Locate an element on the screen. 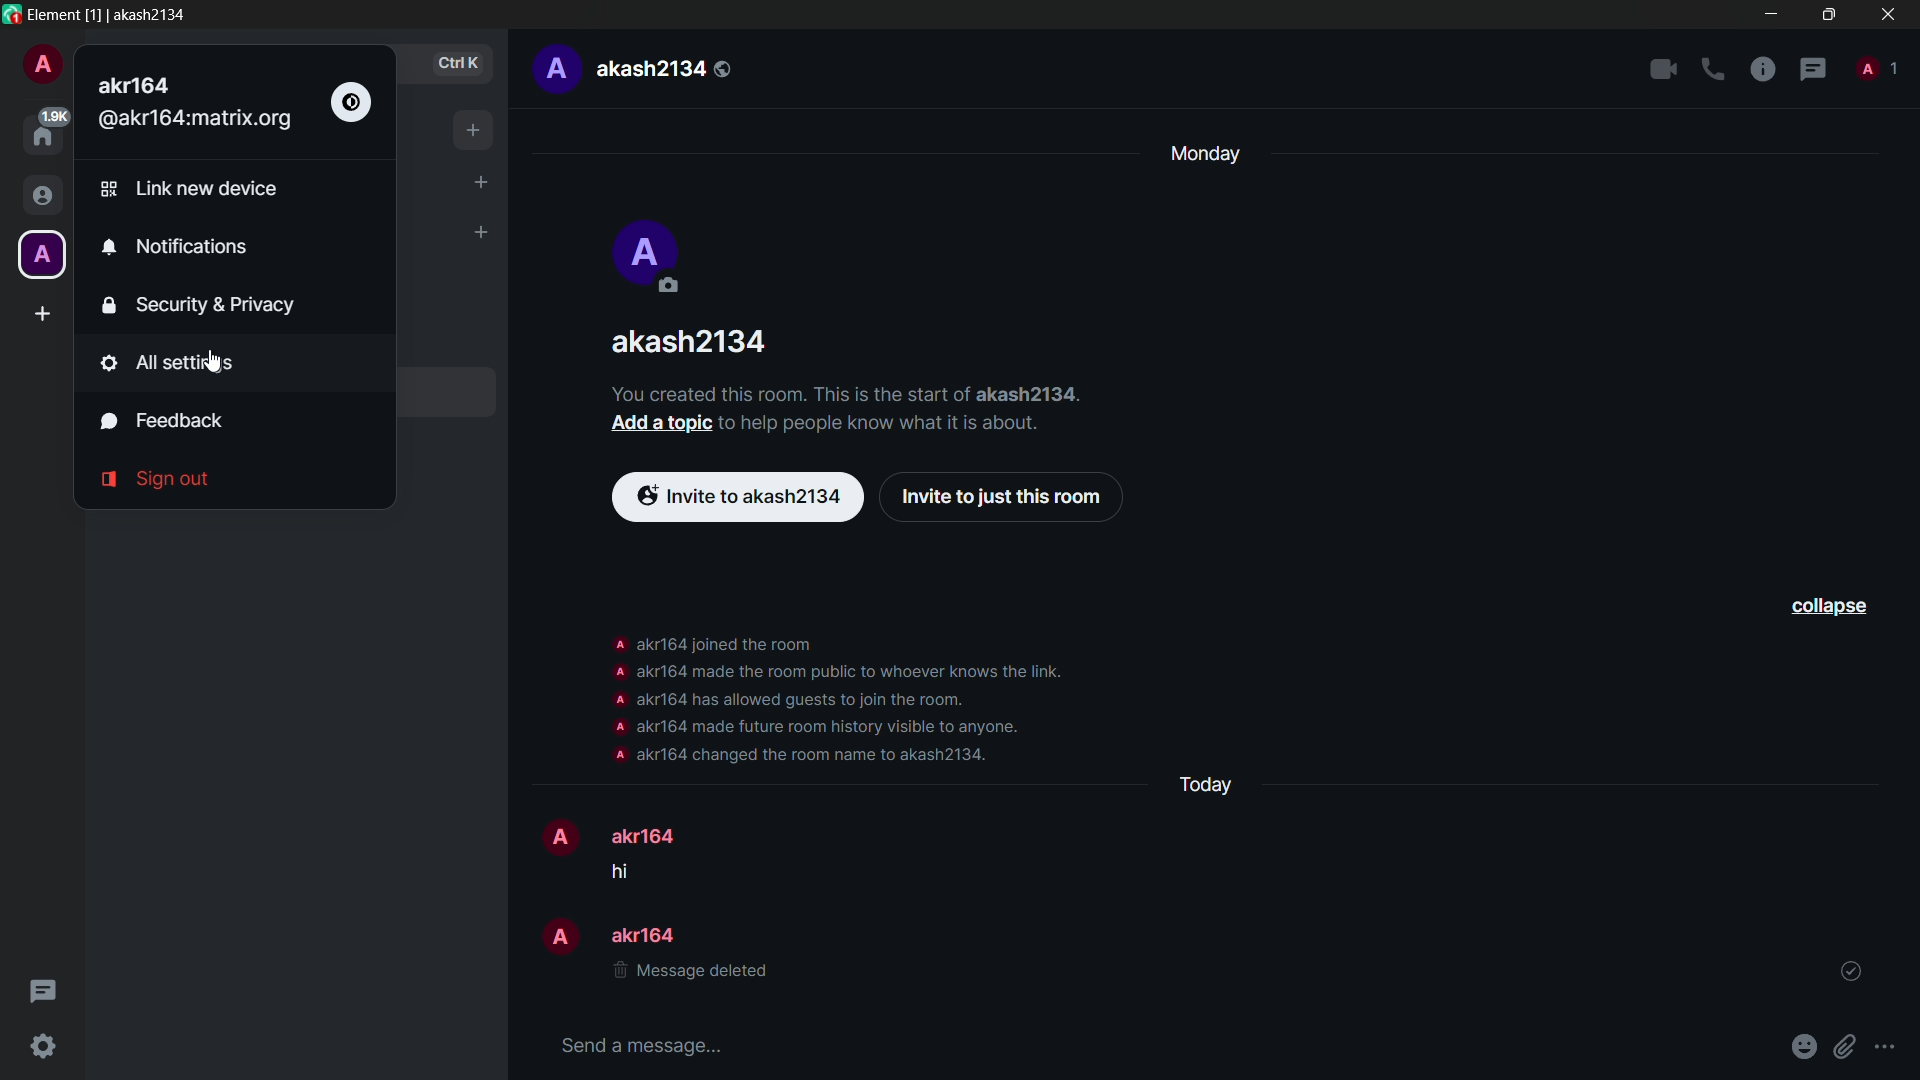 The width and height of the screenshot is (1920, 1080). akr164 is located at coordinates (142, 83).